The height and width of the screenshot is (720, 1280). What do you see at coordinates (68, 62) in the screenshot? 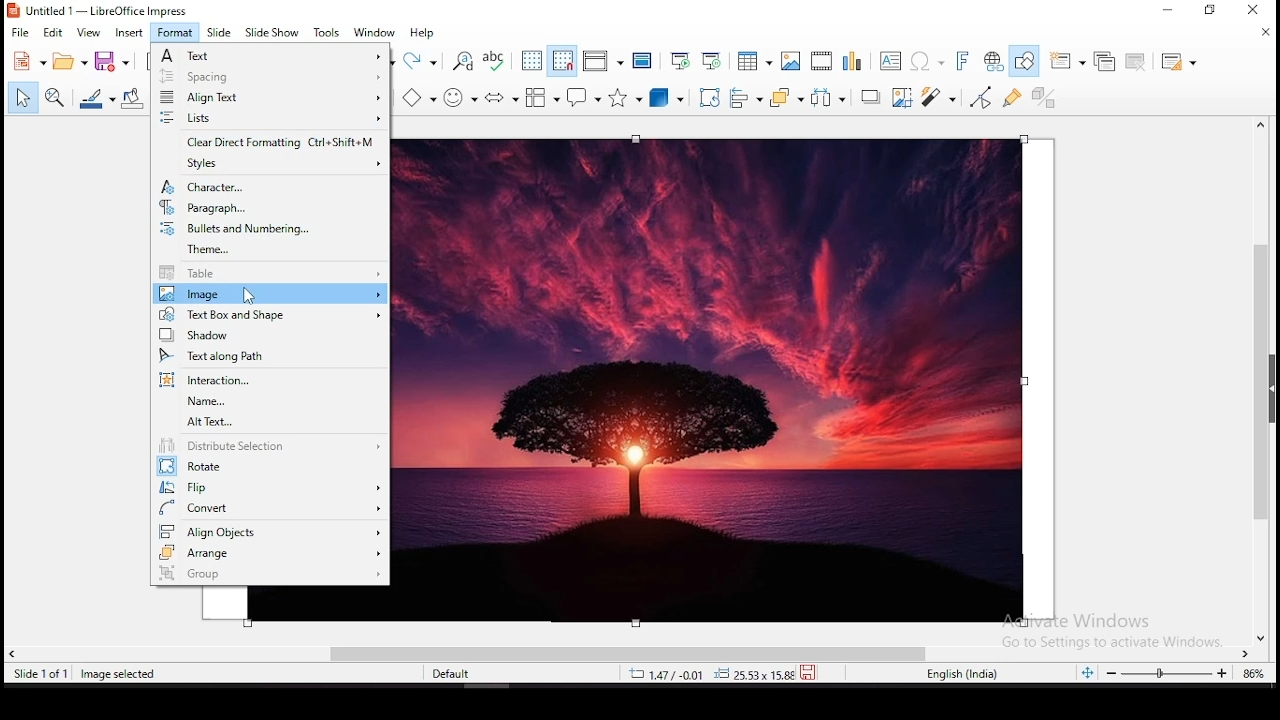
I see `open` at bounding box center [68, 62].